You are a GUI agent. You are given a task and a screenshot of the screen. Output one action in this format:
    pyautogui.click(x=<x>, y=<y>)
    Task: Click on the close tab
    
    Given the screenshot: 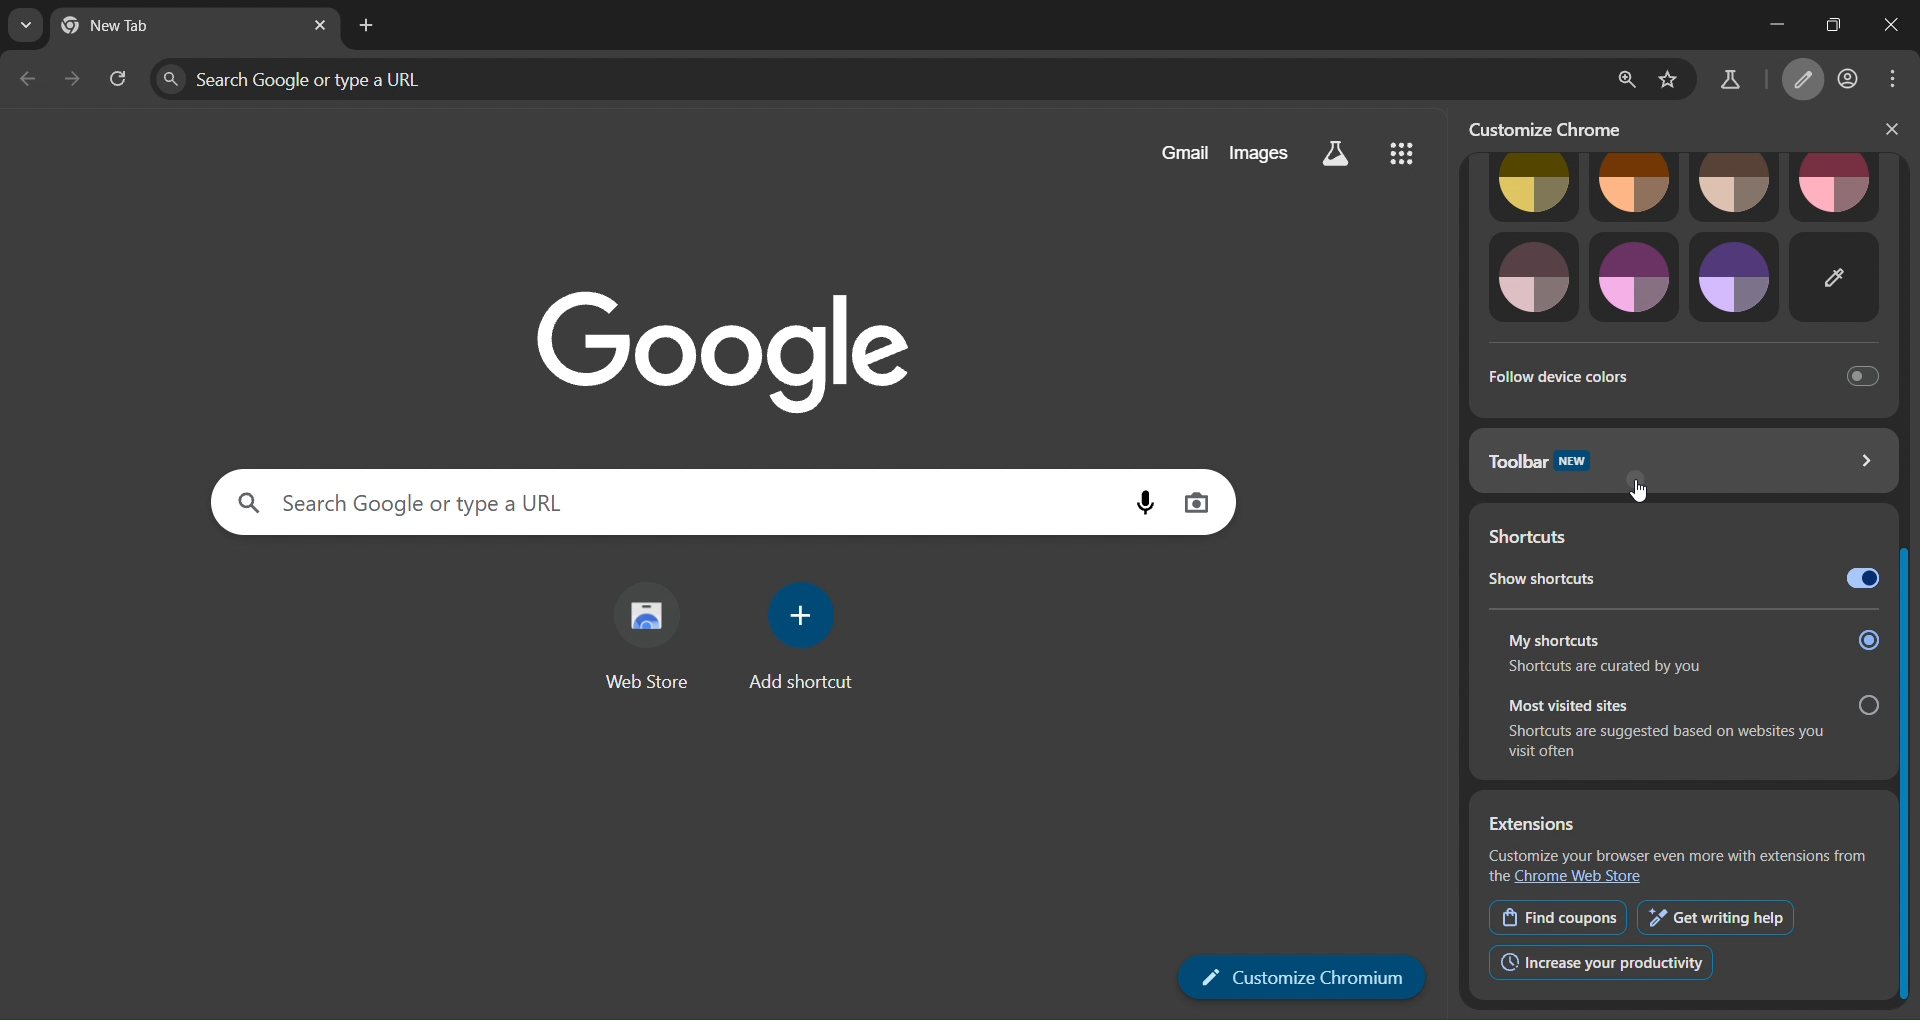 What is the action you would take?
    pyautogui.click(x=320, y=25)
    